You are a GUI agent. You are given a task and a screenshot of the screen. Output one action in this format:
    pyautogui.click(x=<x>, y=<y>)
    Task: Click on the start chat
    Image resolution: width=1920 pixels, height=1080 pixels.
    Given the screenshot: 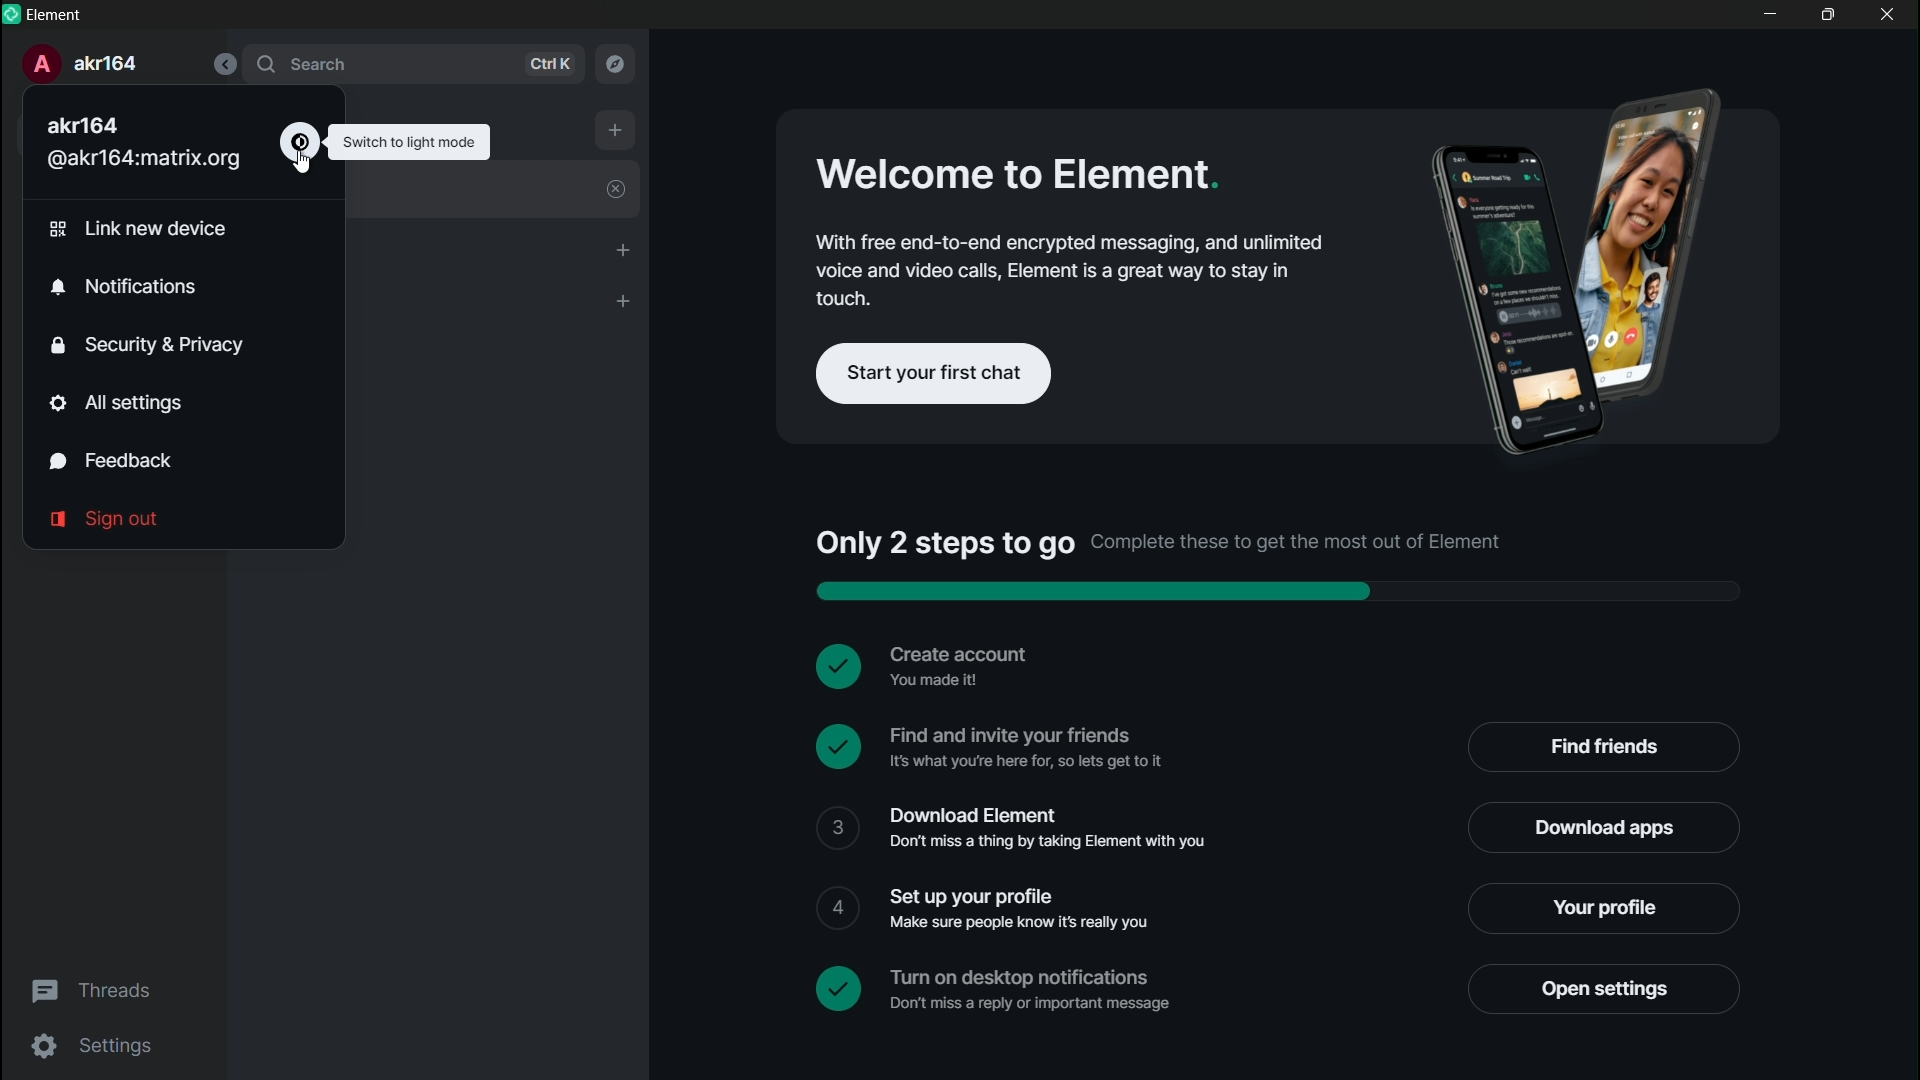 What is the action you would take?
    pyautogui.click(x=624, y=251)
    